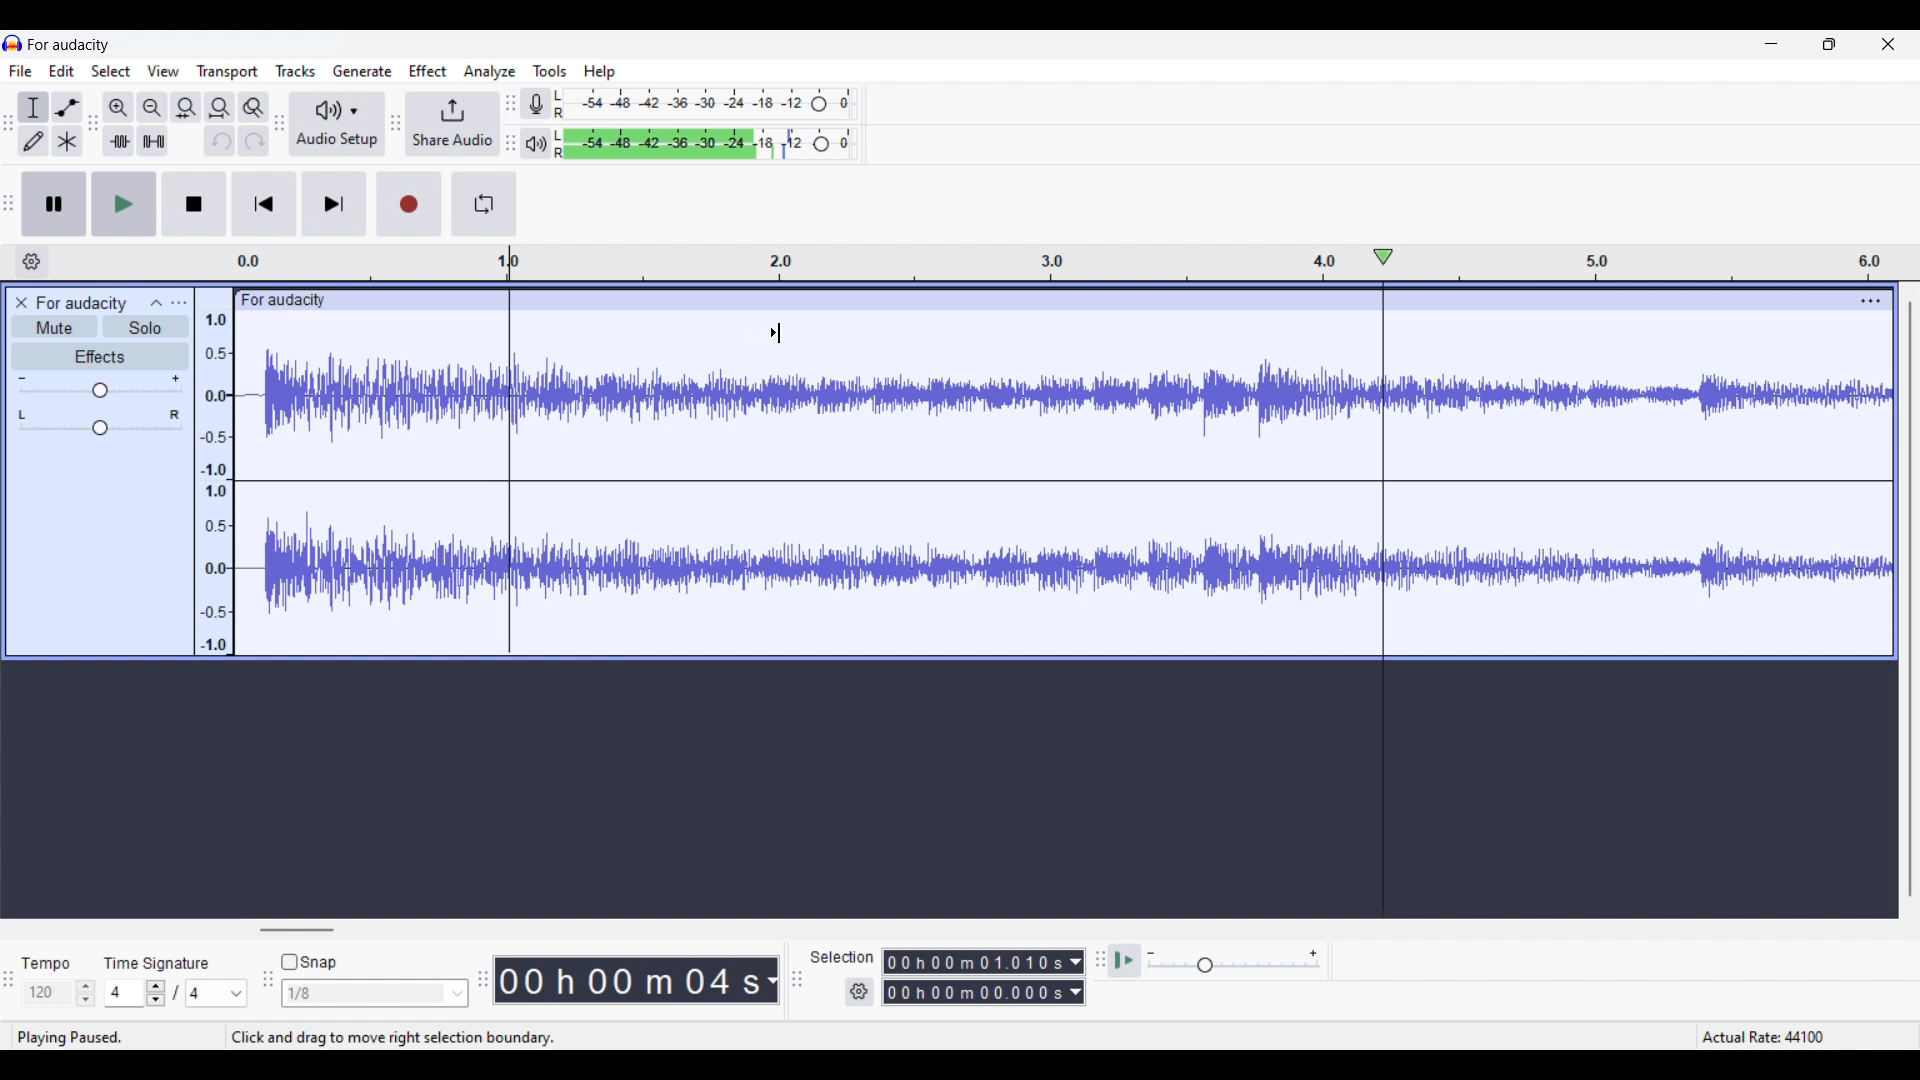 Image resolution: width=1920 pixels, height=1080 pixels. I want to click on tempo, so click(46, 964).